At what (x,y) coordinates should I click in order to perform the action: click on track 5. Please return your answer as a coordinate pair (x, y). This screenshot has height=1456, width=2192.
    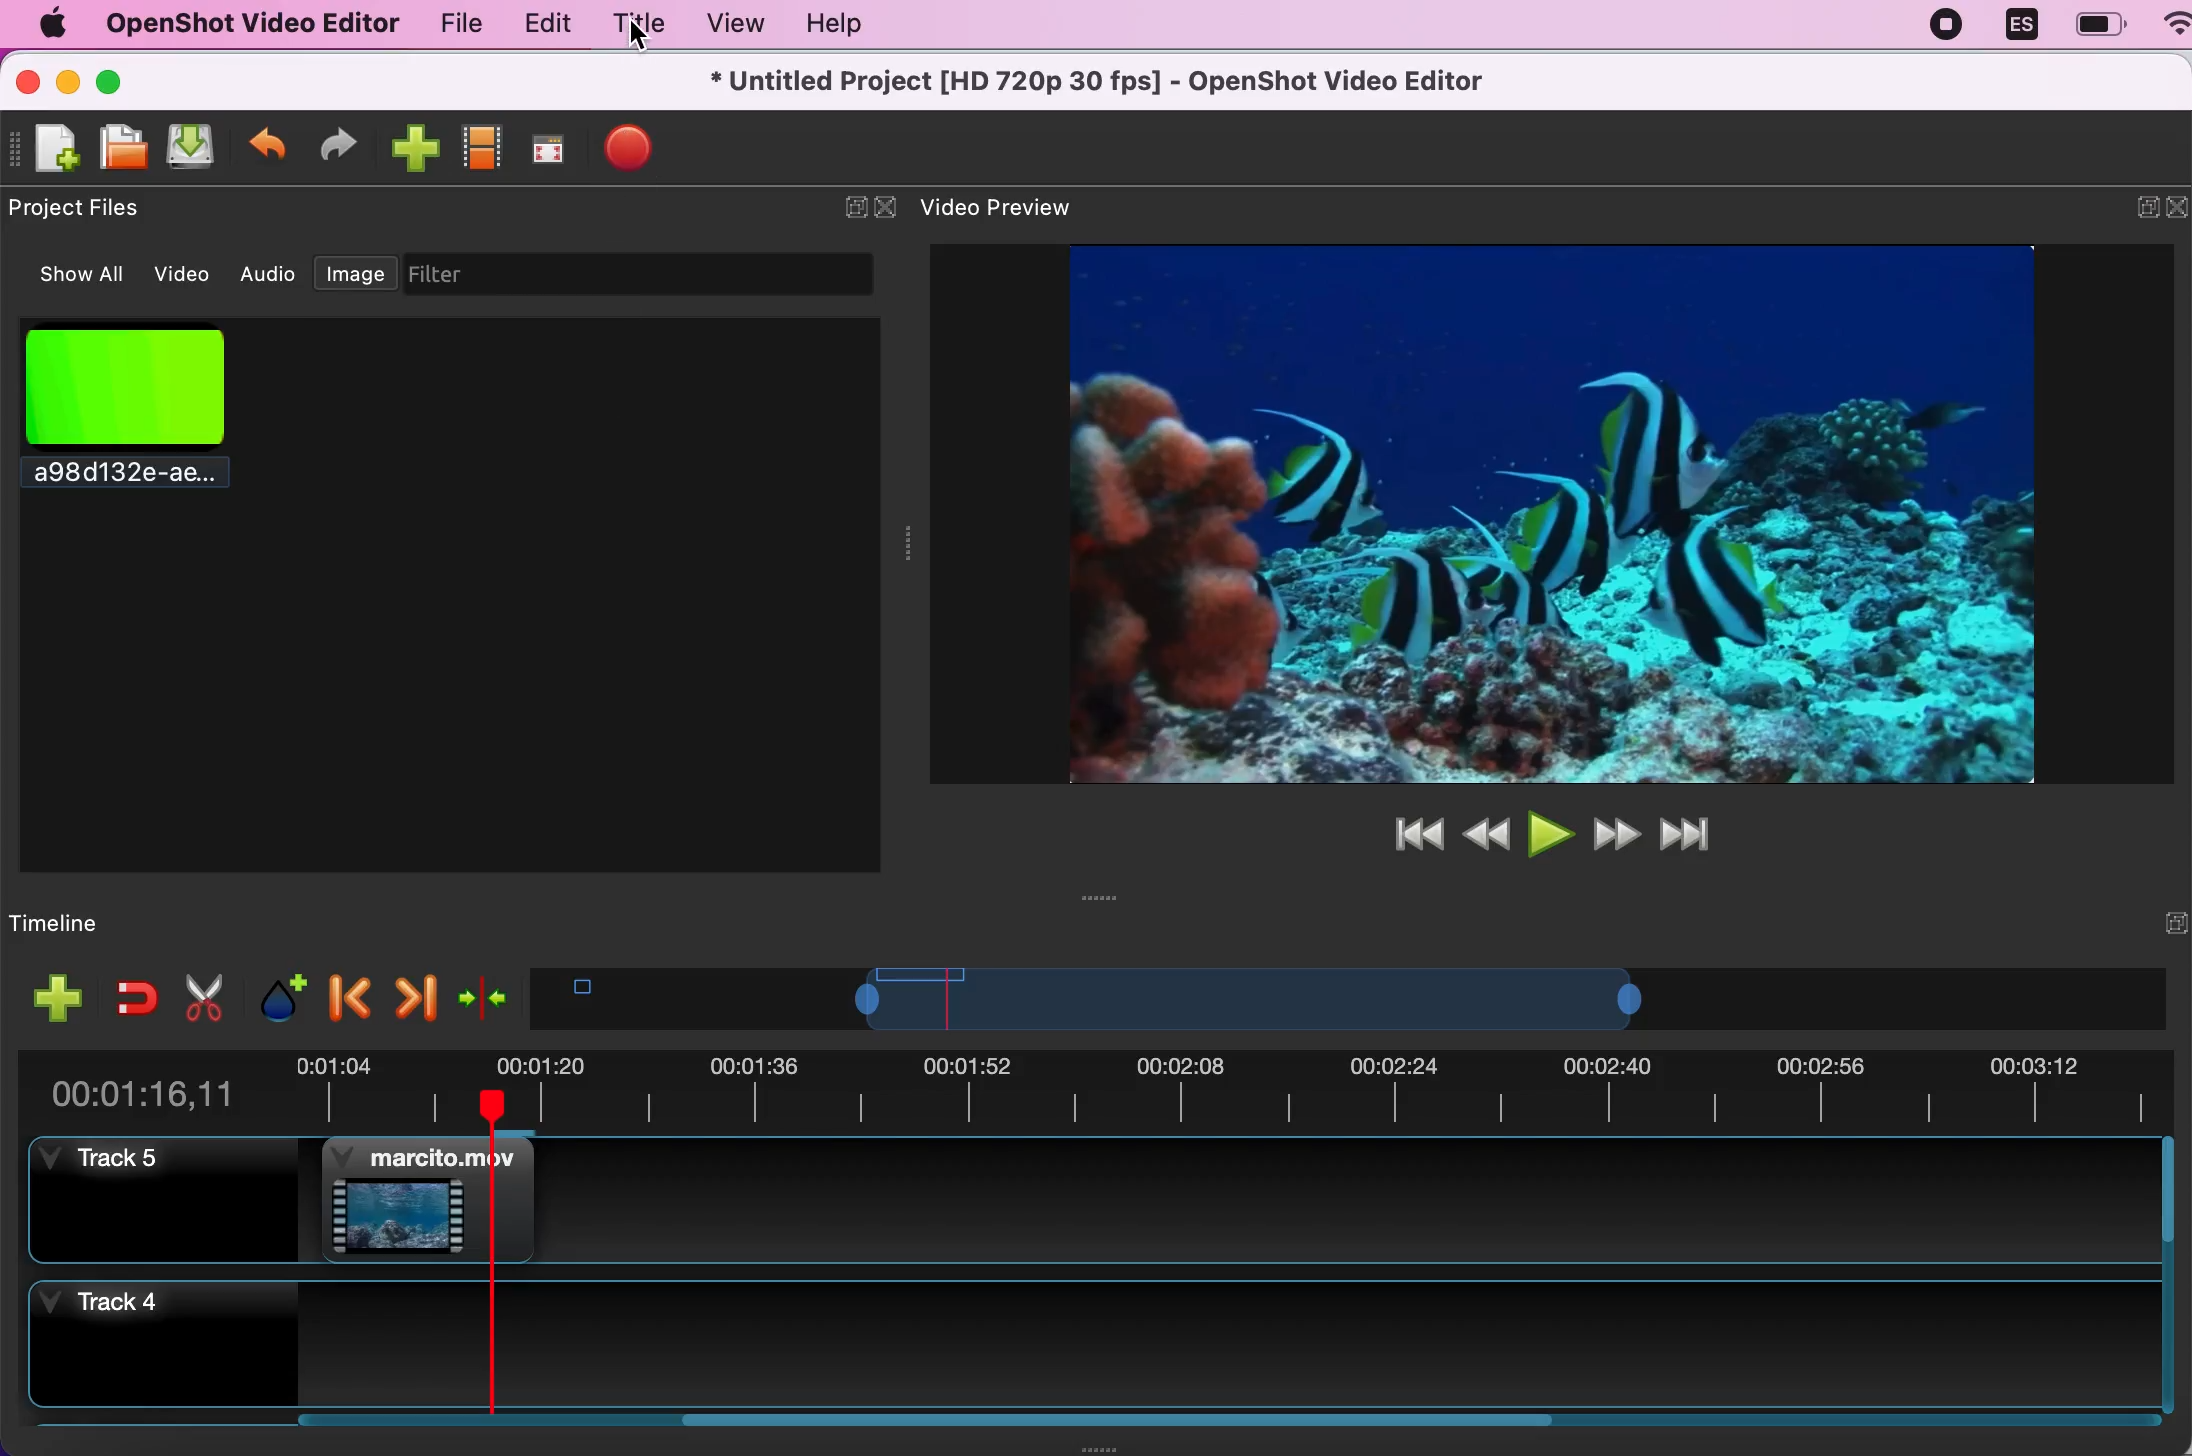
    Looking at the image, I should click on (1115, 1202).